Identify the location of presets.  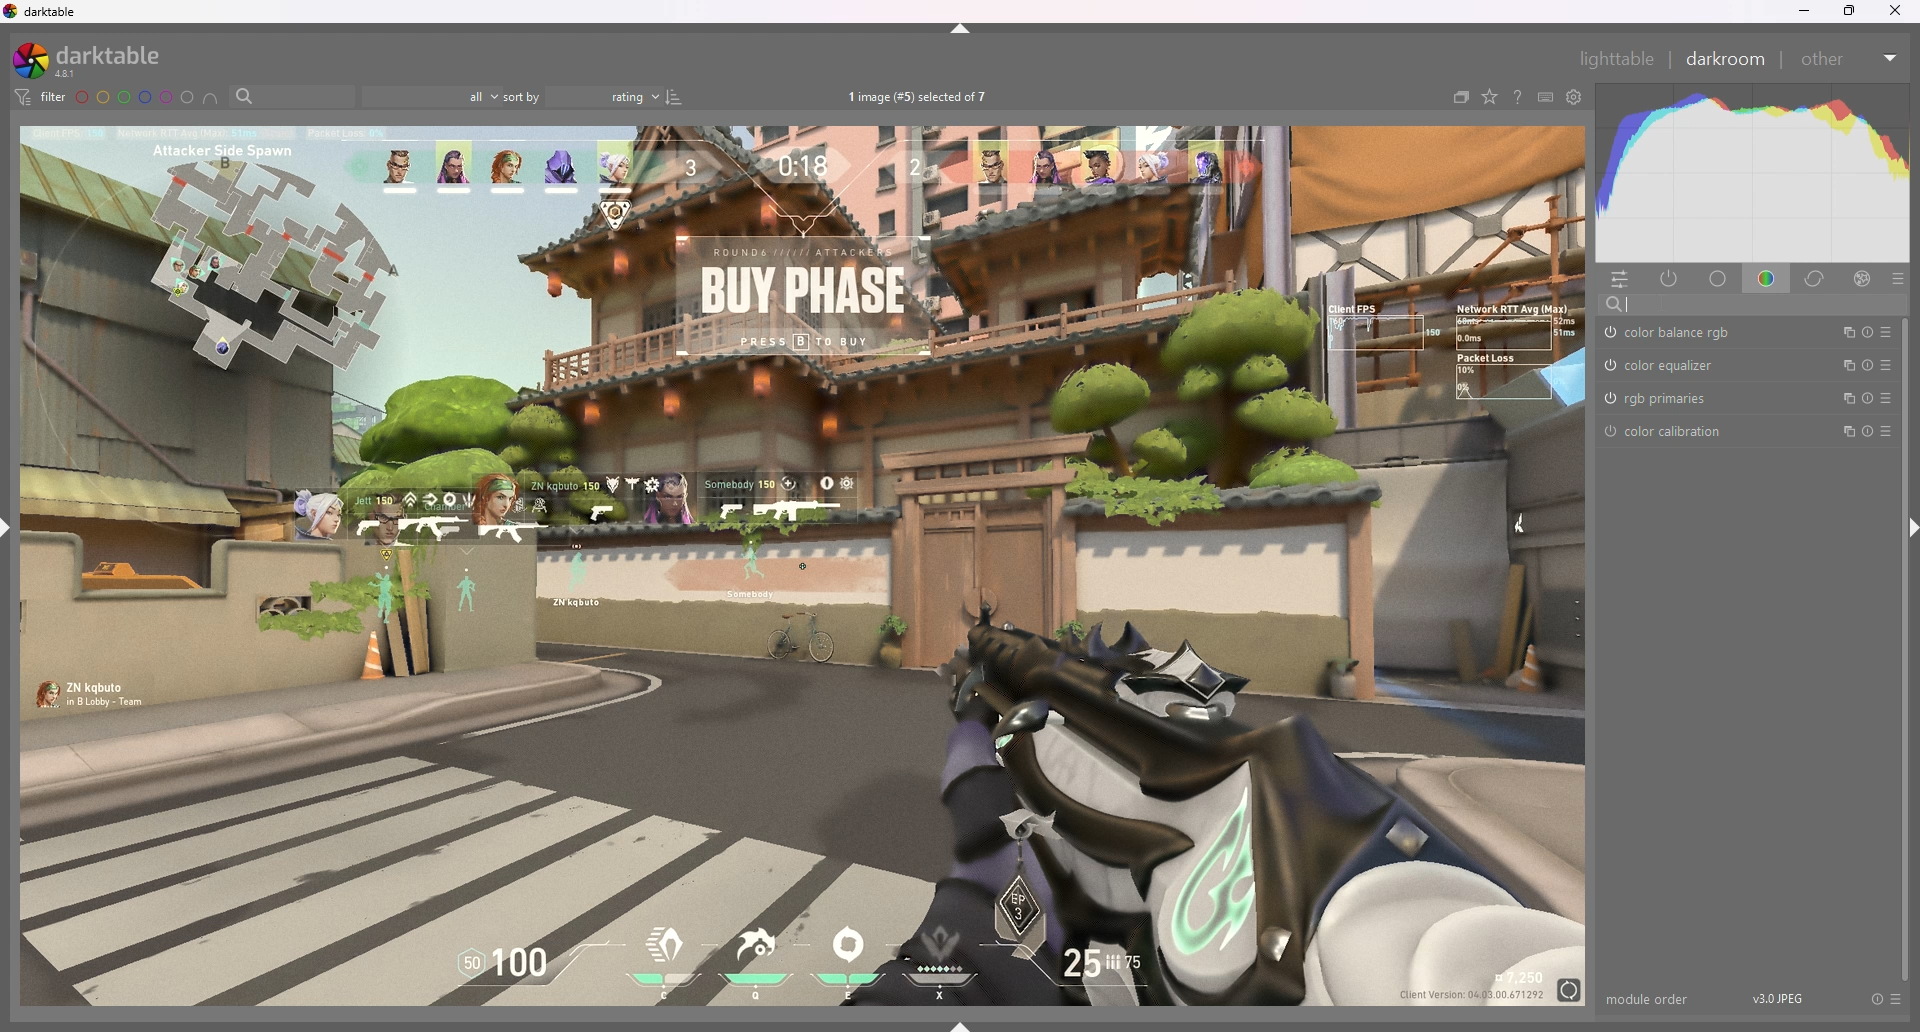
(1886, 429).